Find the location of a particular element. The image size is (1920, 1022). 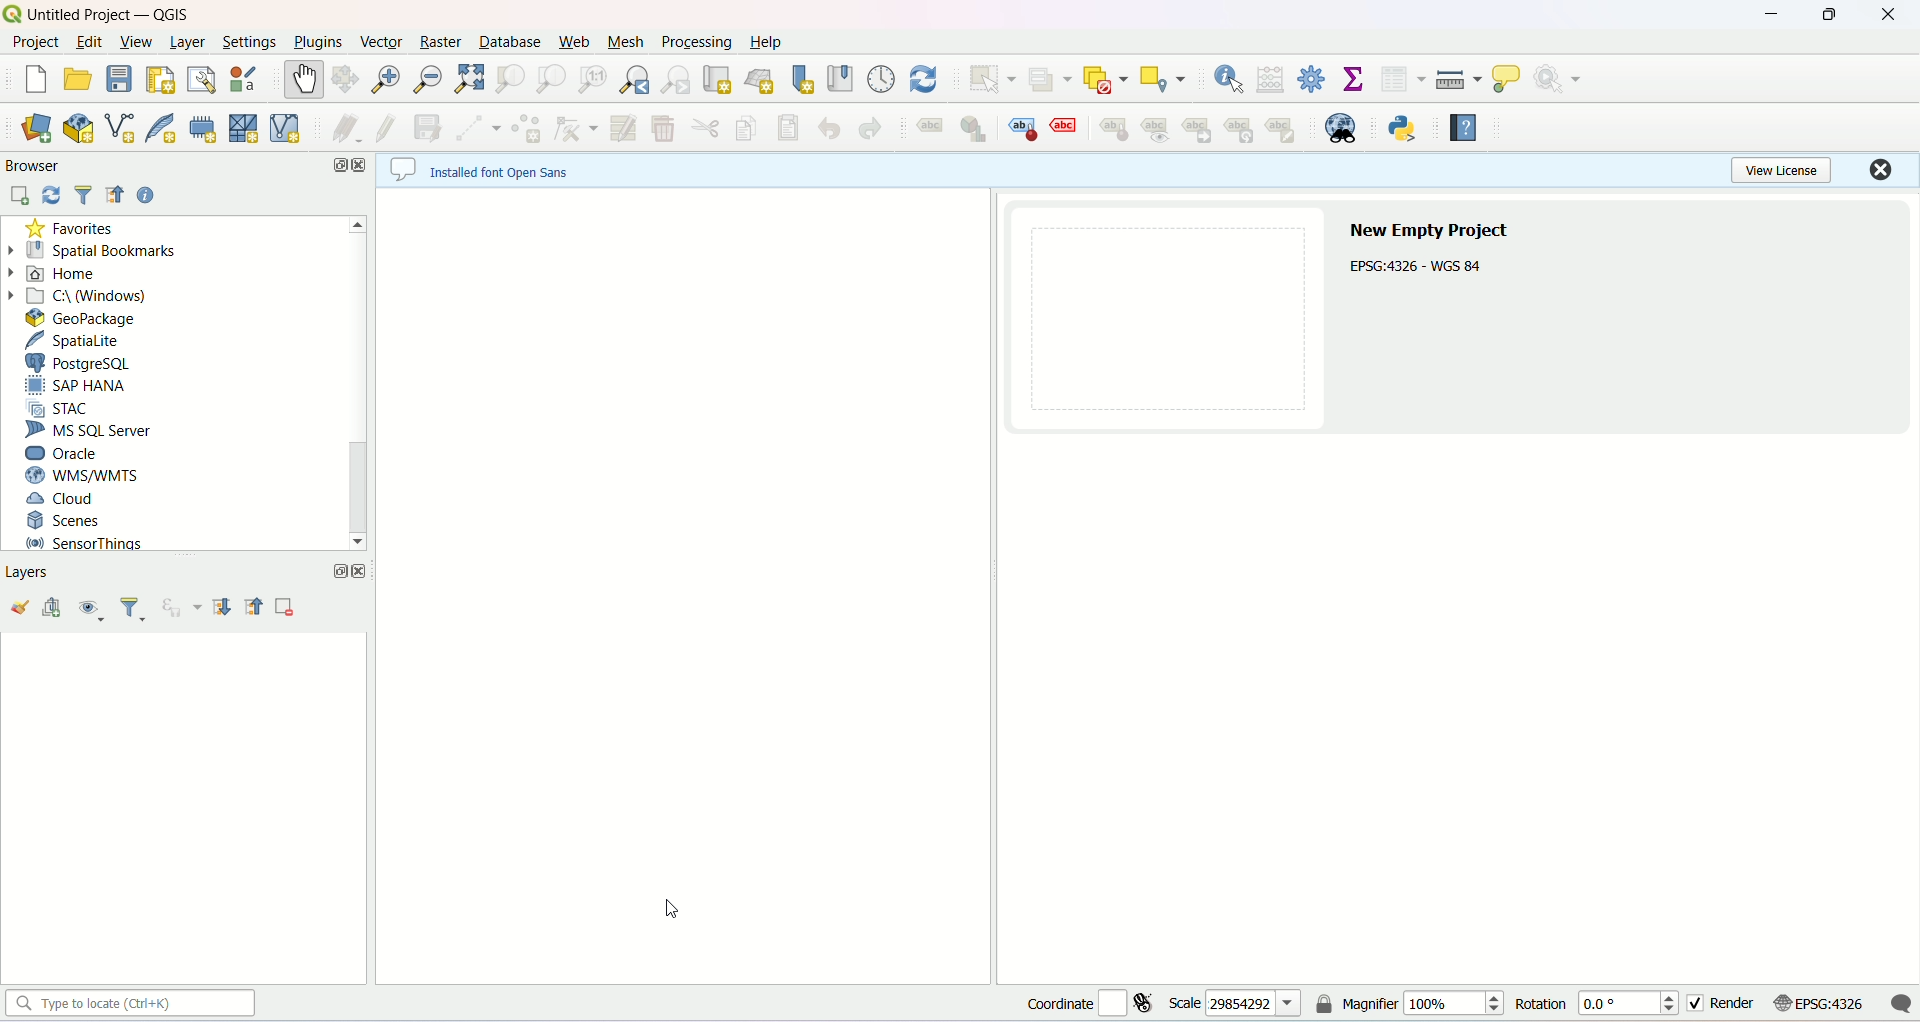

ORACLE is located at coordinates (59, 453).